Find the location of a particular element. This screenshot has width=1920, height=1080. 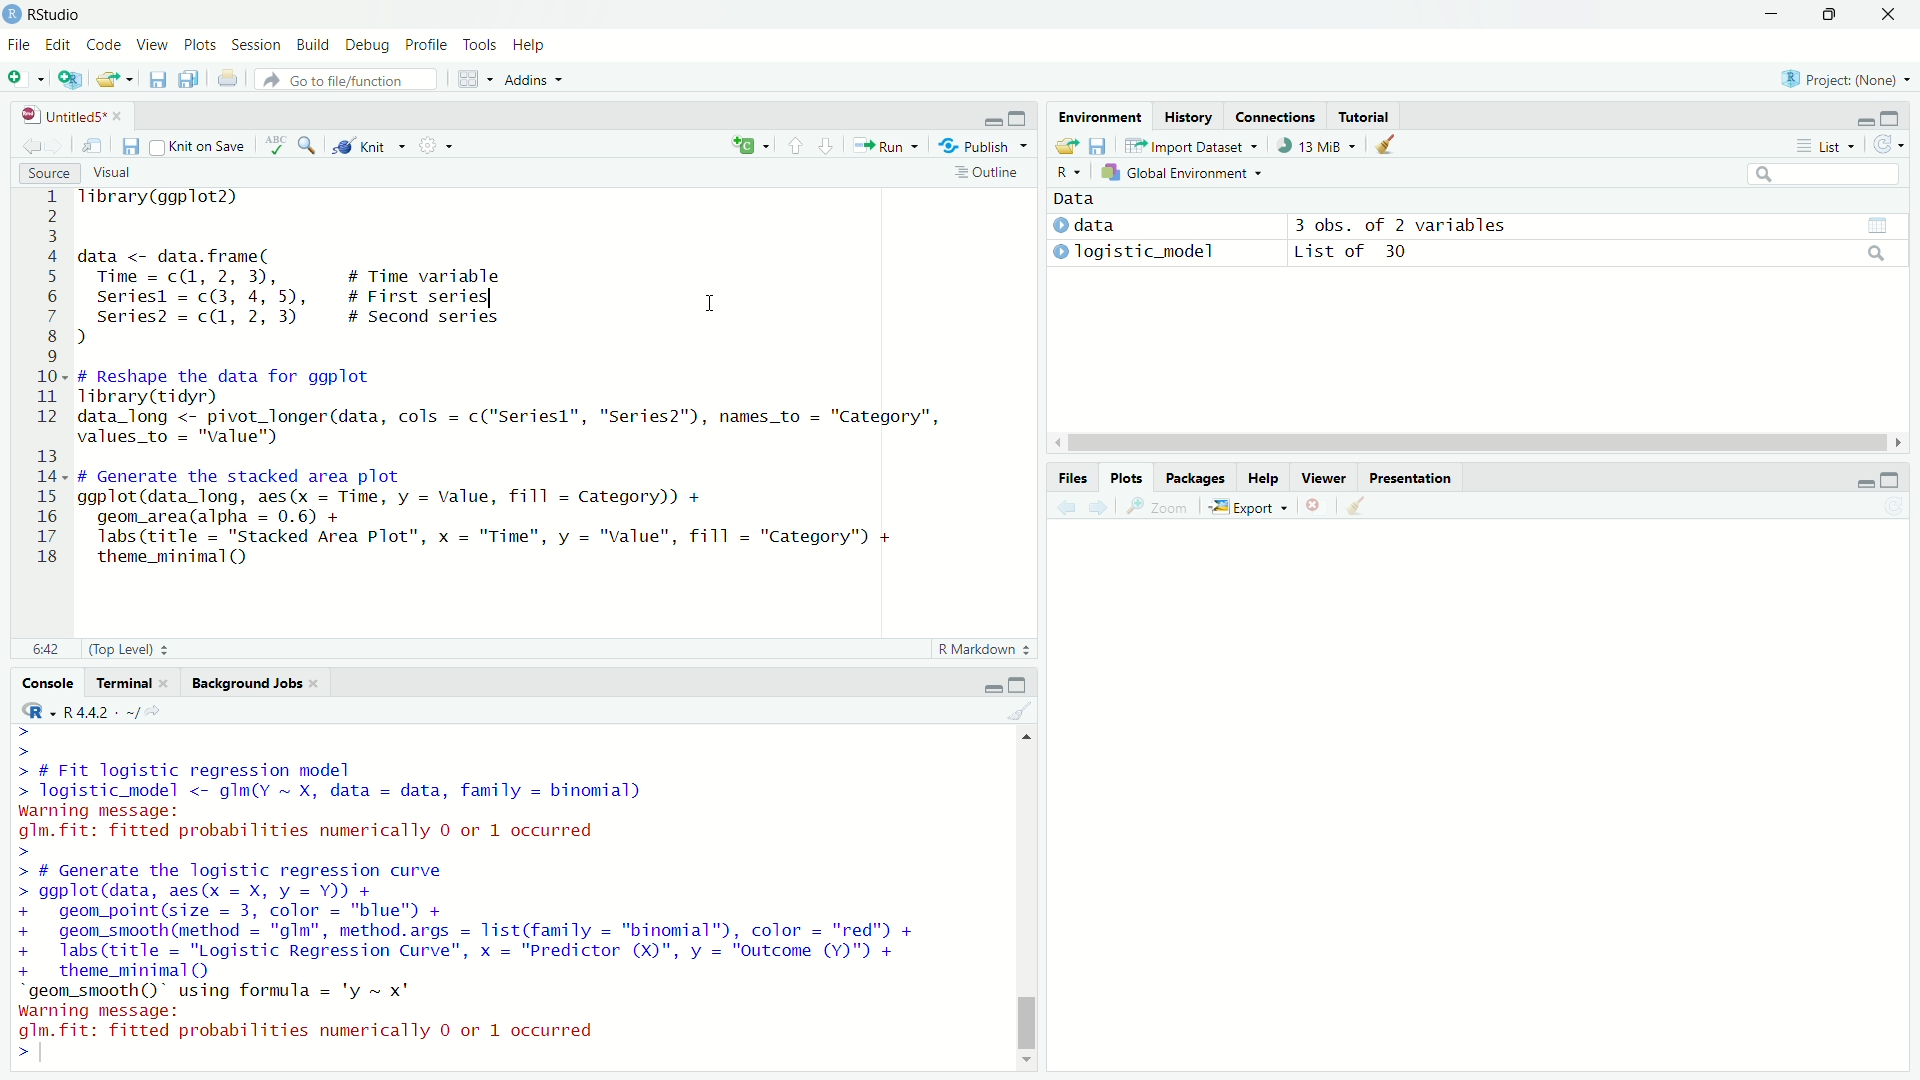

next is located at coordinates (1100, 511).